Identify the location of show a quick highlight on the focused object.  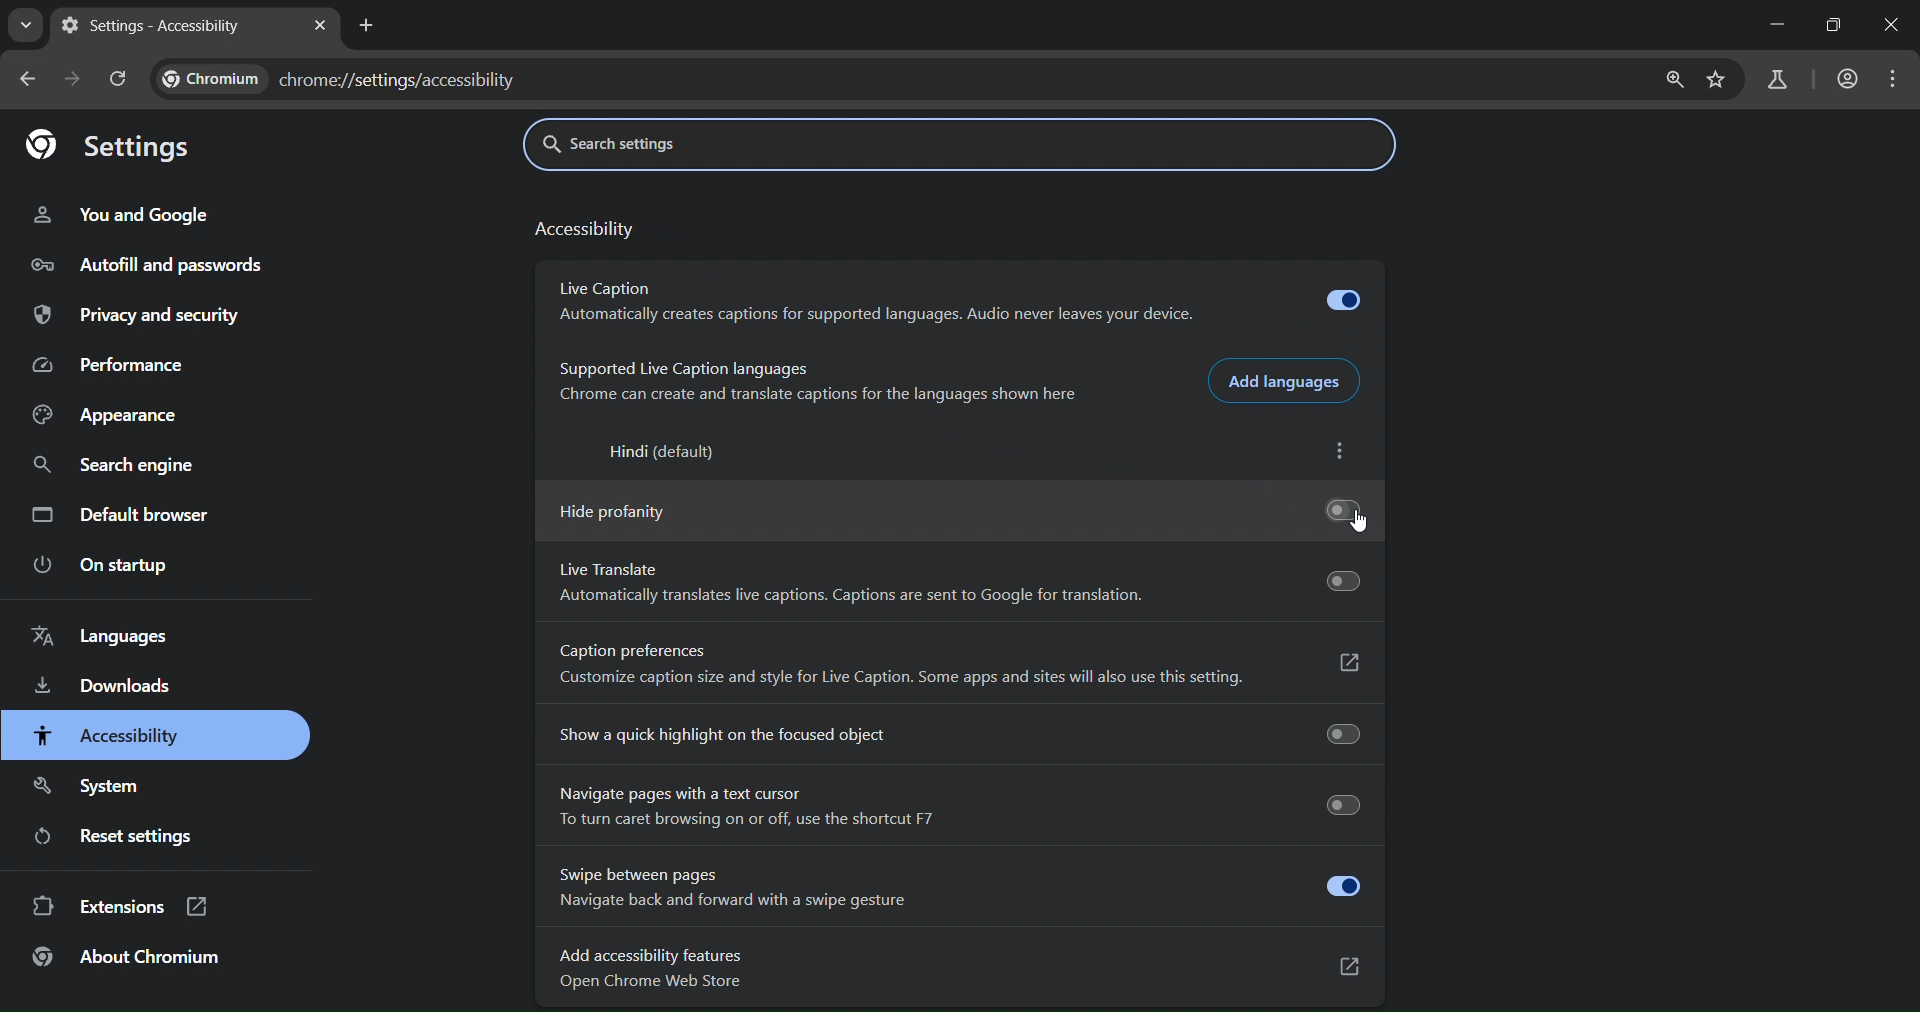
(960, 732).